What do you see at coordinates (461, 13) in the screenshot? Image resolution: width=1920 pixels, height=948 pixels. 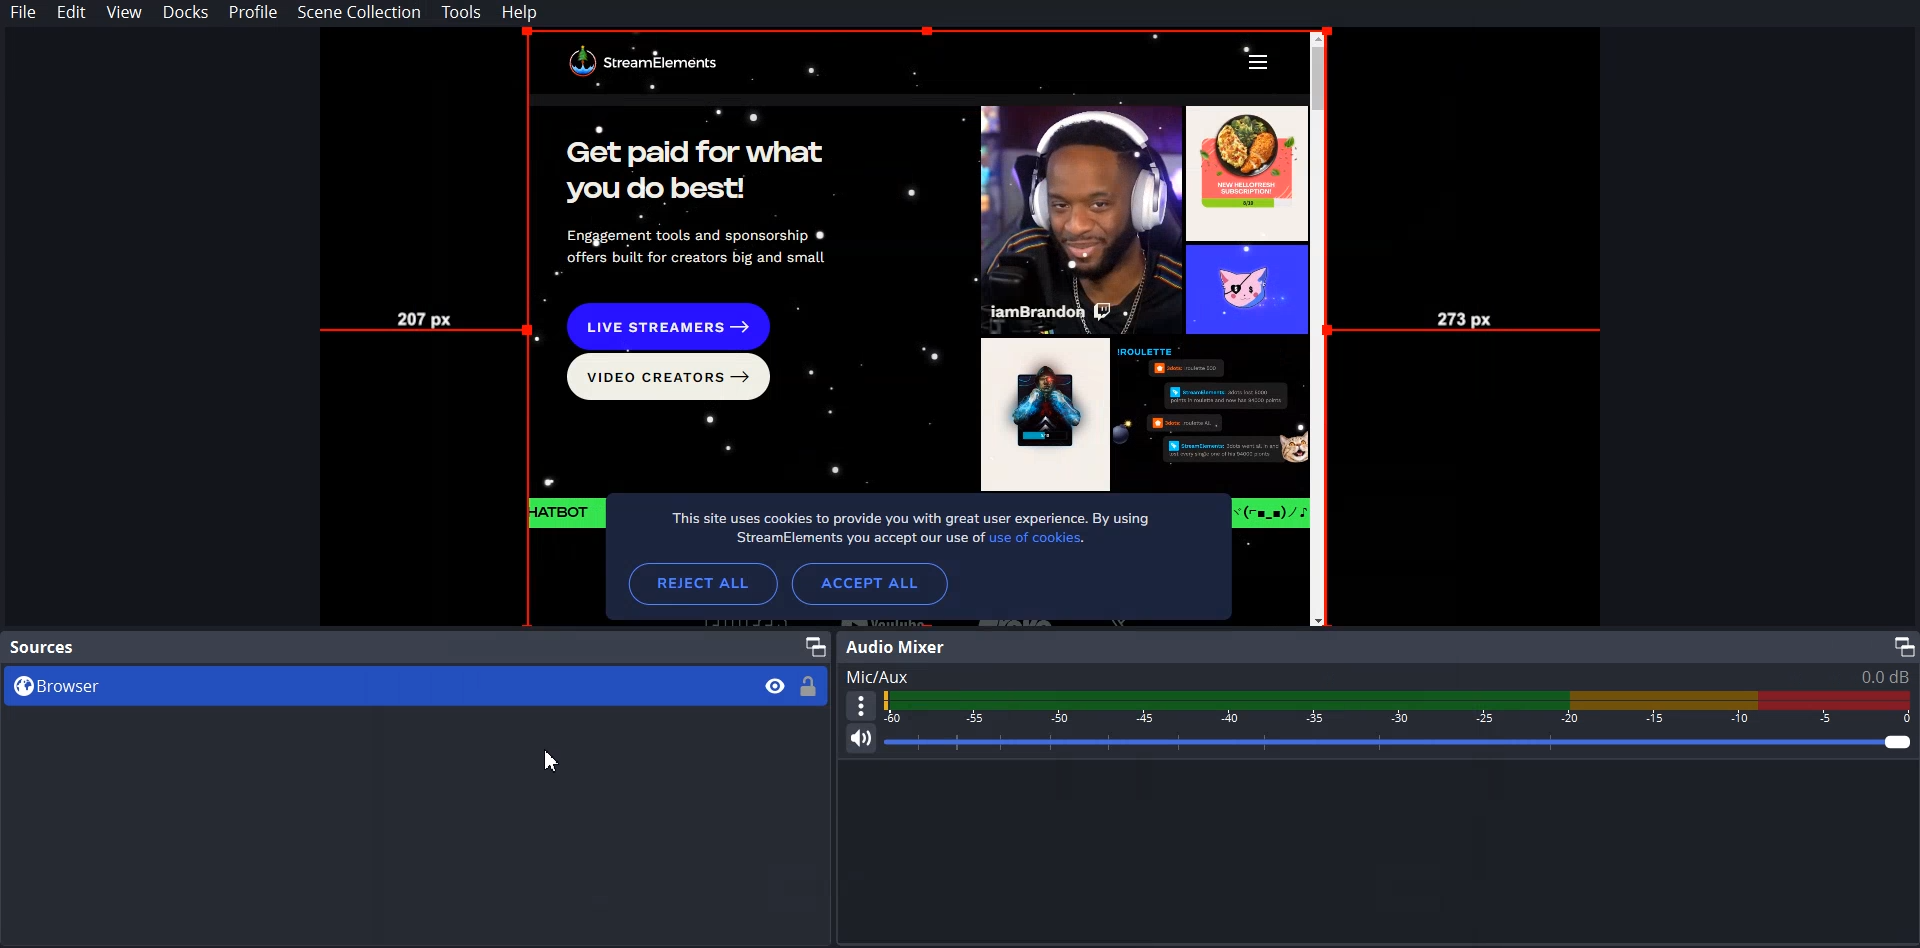 I see `Tools` at bounding box center [461, 13].